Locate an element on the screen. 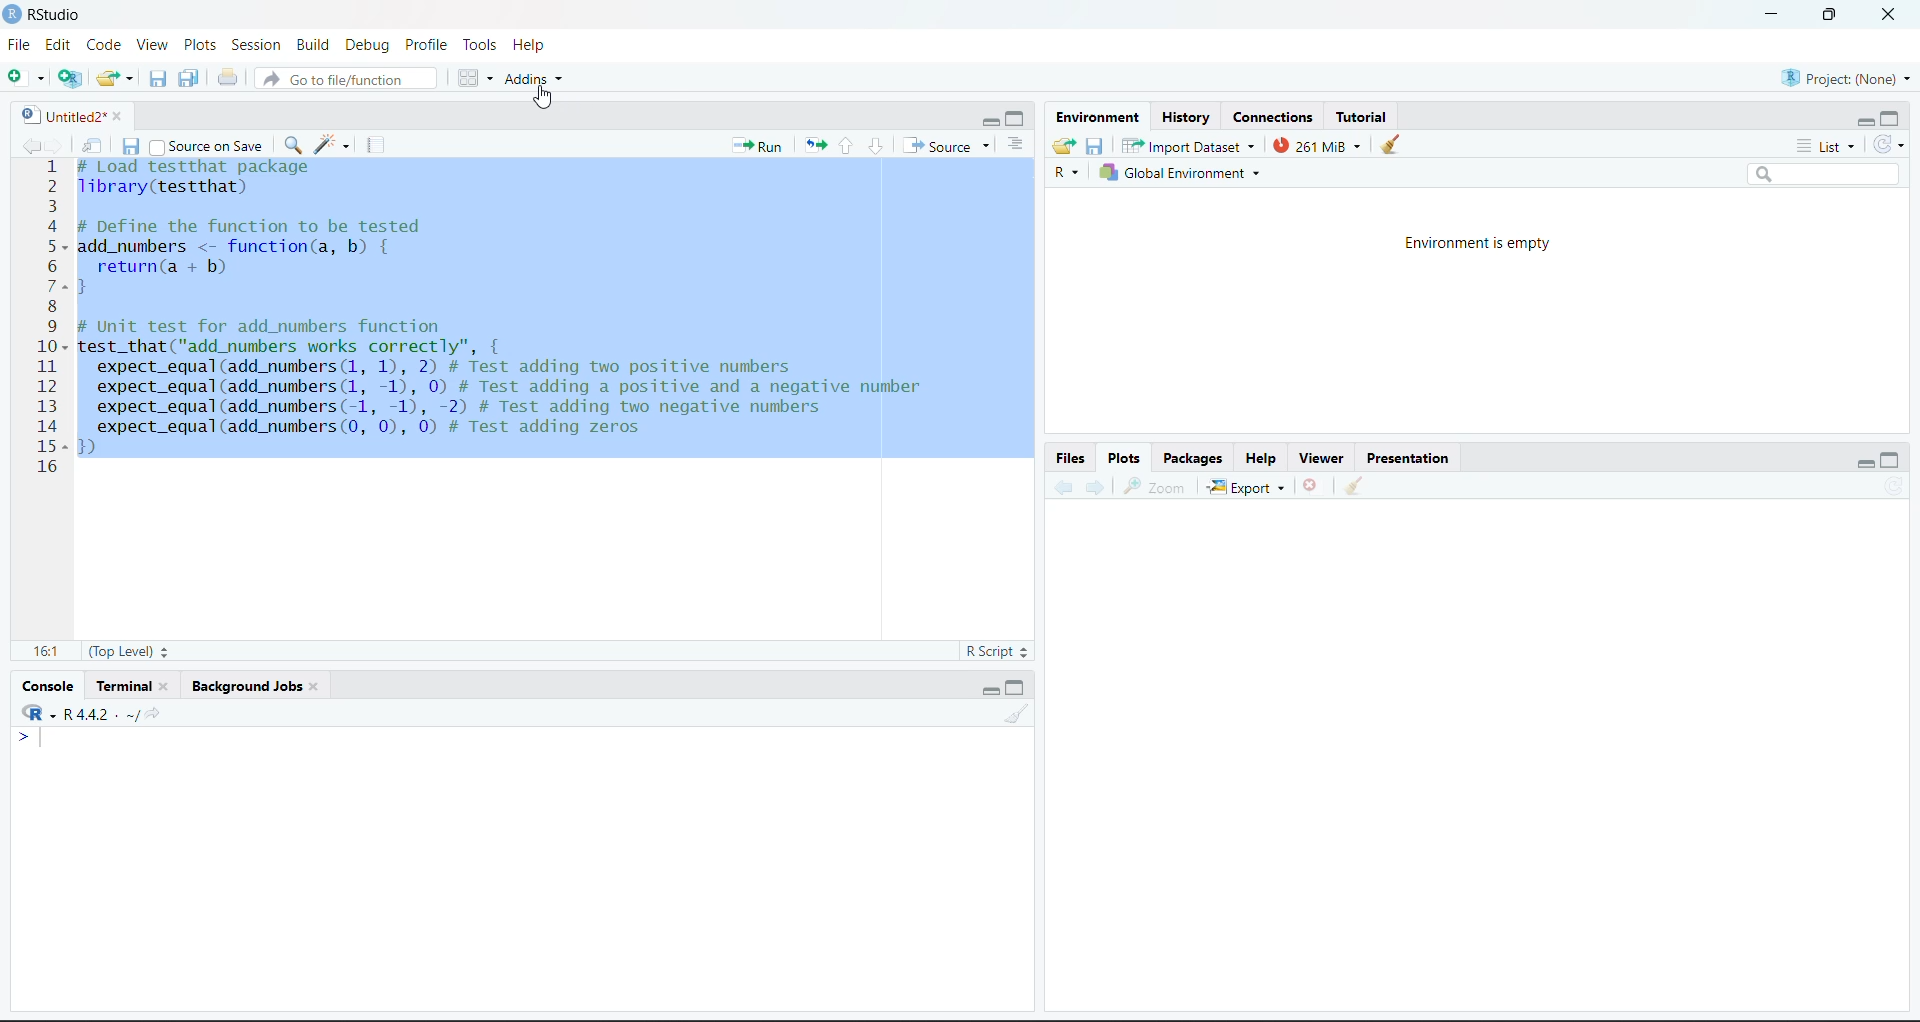 This screenshot has height=1022, width=1920. Stepper buttons is located at coordinates (1029, 651).